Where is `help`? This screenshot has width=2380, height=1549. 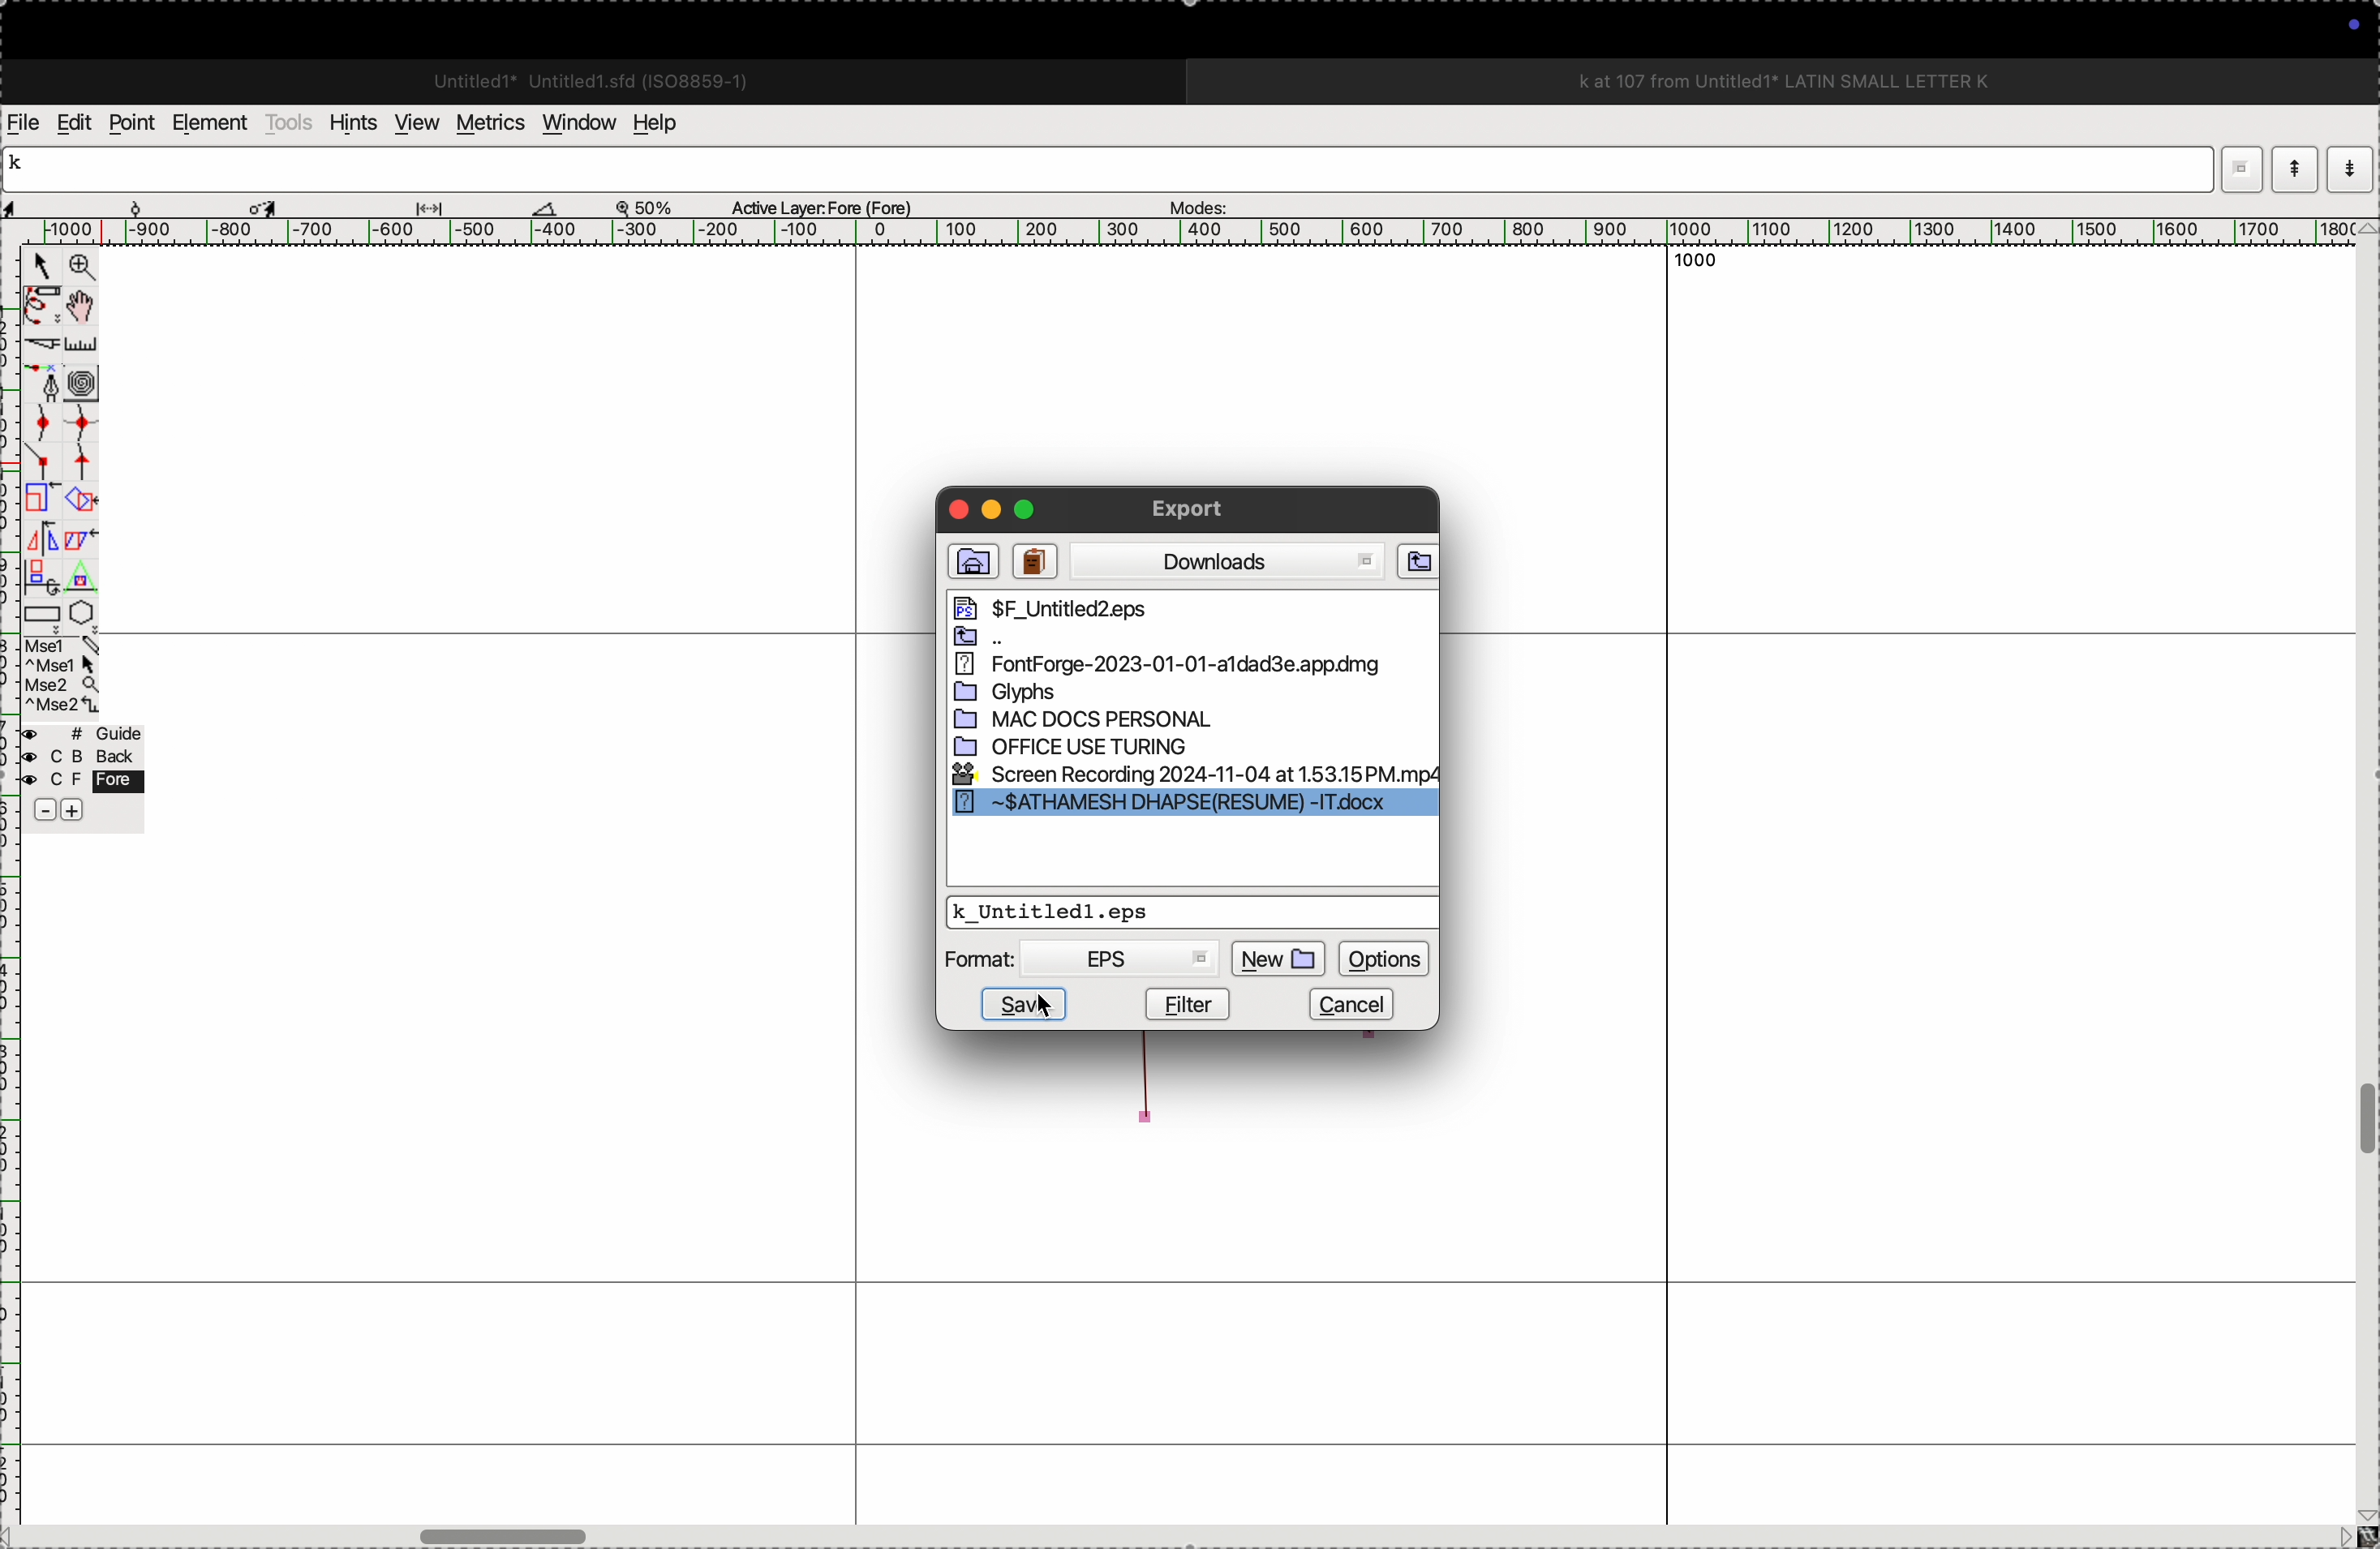 help is located at coordinates (668, 123).